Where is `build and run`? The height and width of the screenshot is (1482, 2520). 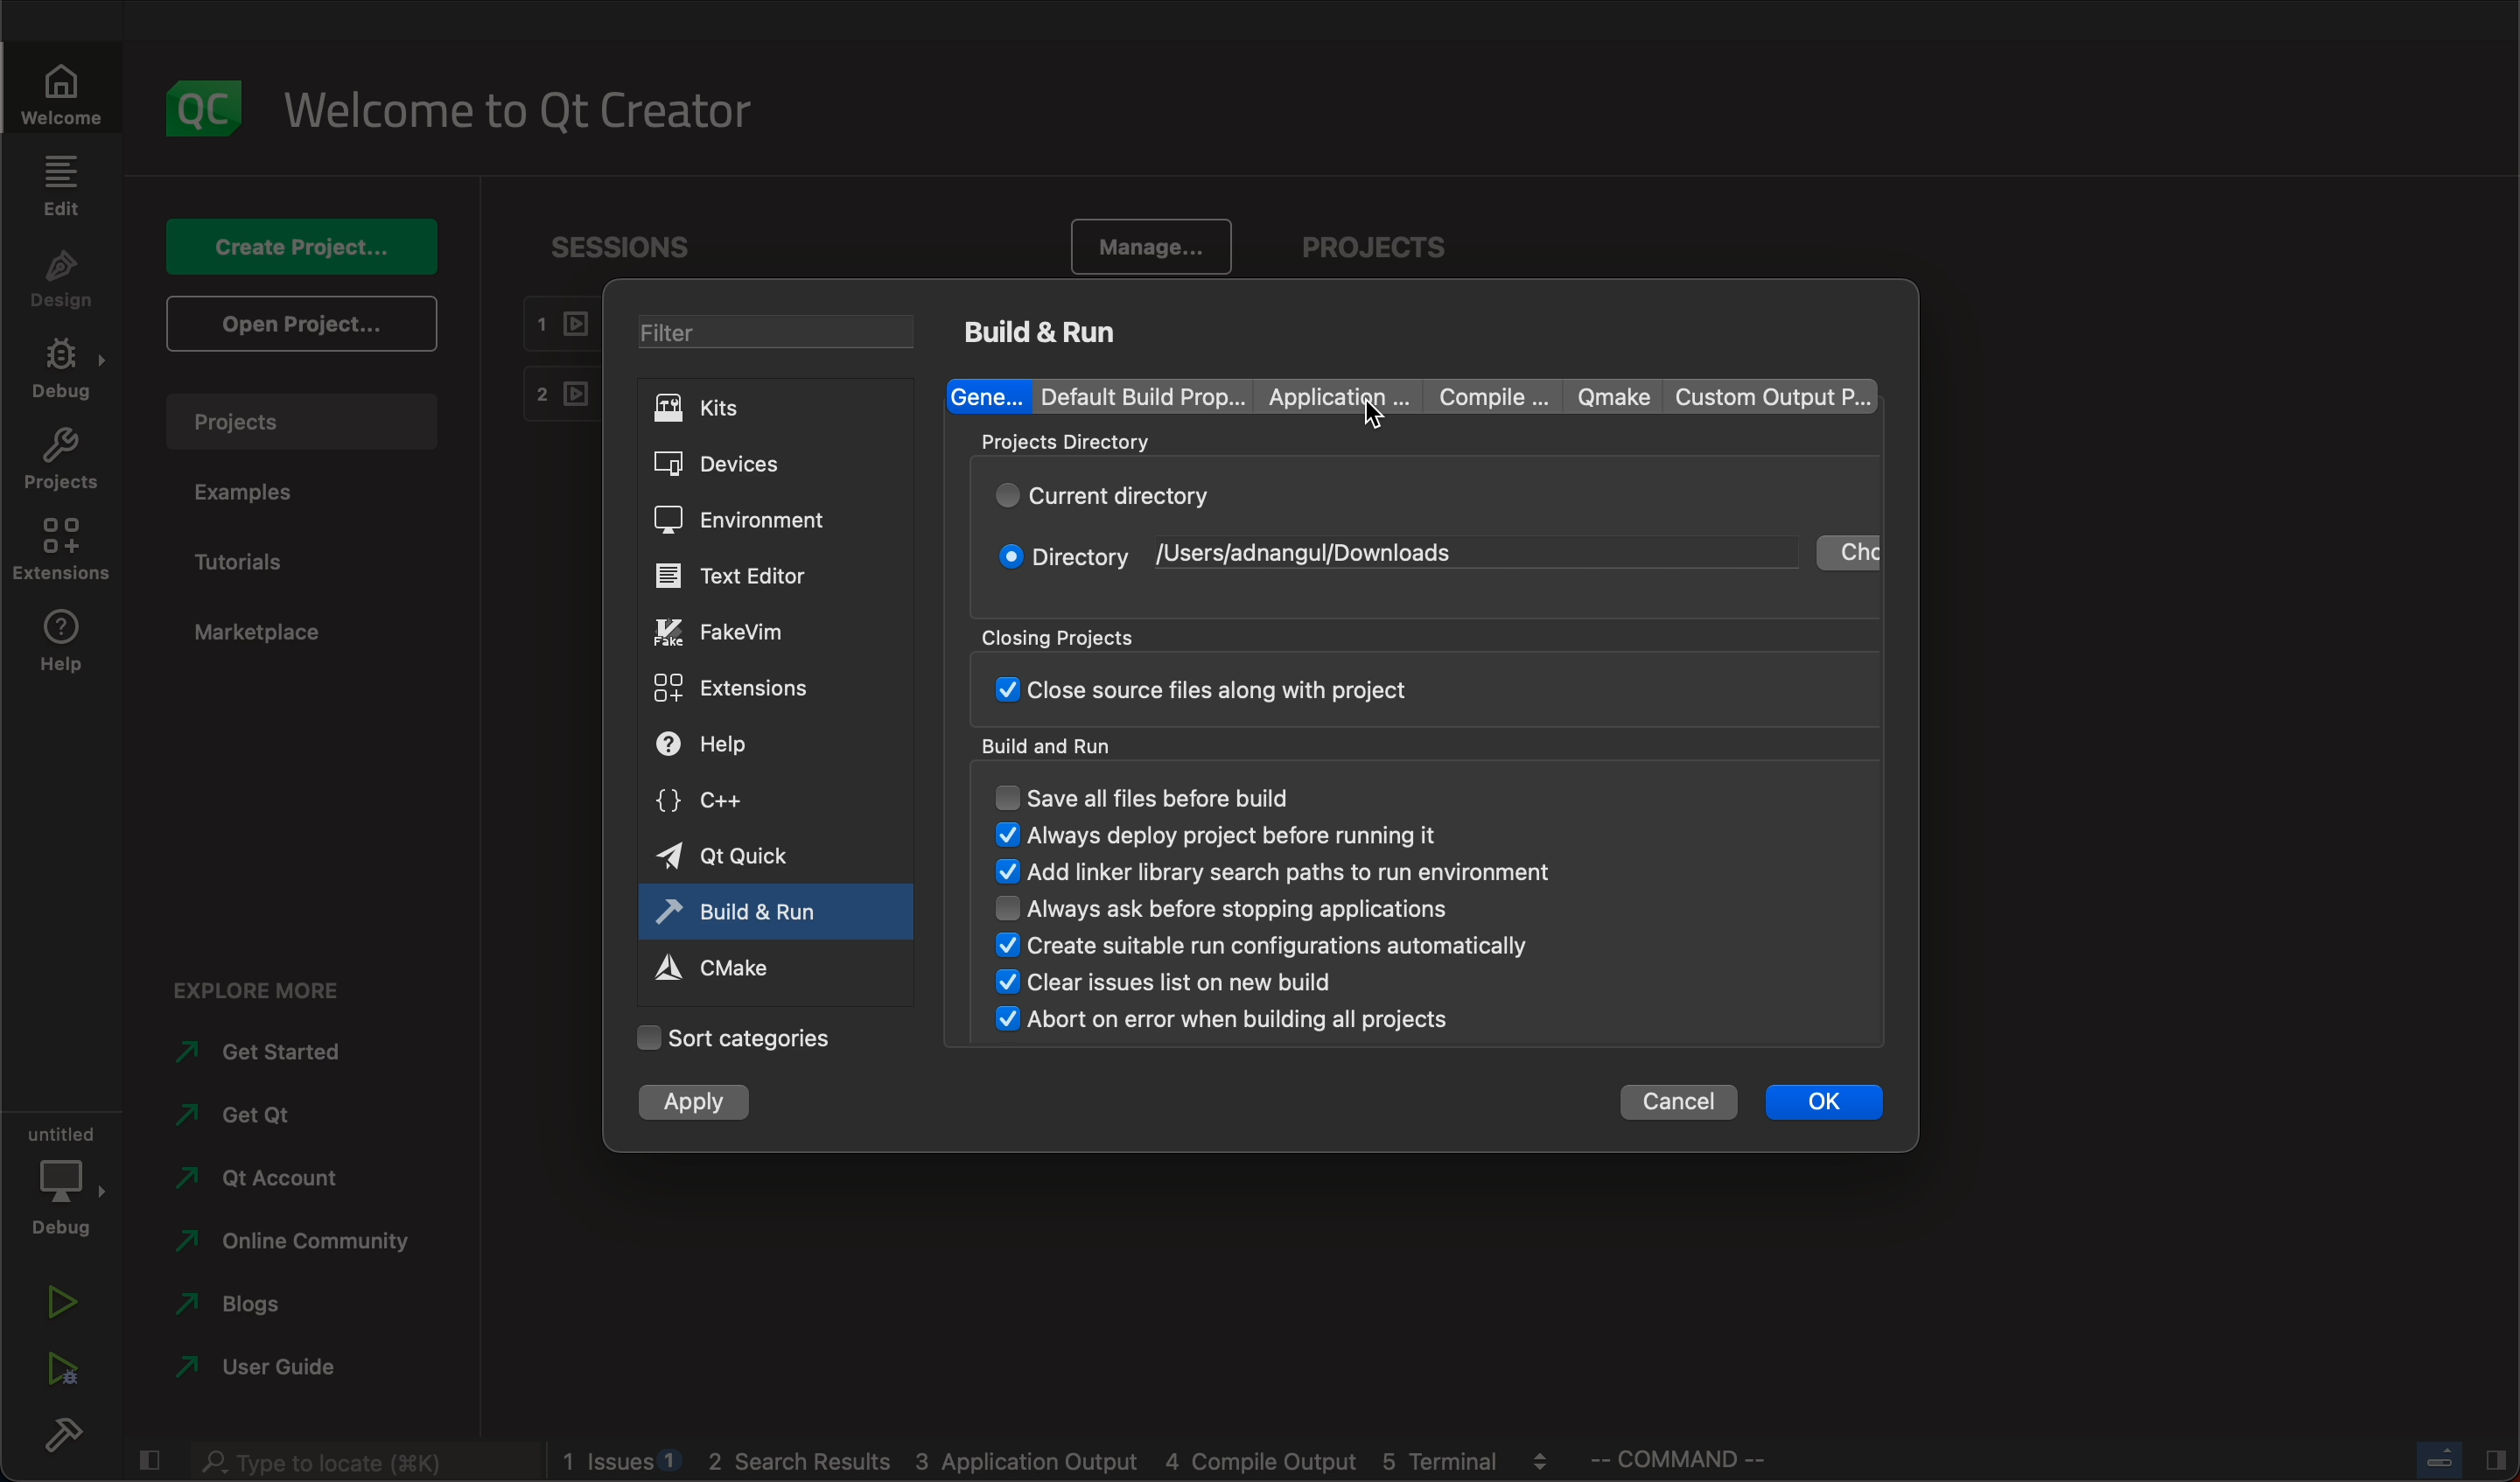 build and run is located at coordinates (744, 909).